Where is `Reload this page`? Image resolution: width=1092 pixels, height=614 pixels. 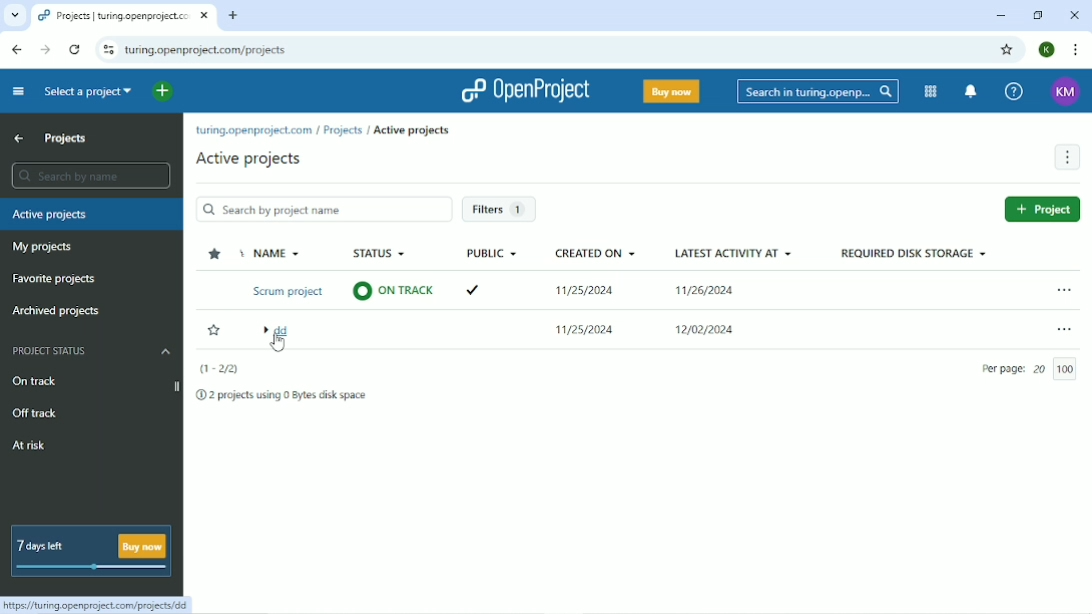
Reload this page is located at coordinates (73, 49).